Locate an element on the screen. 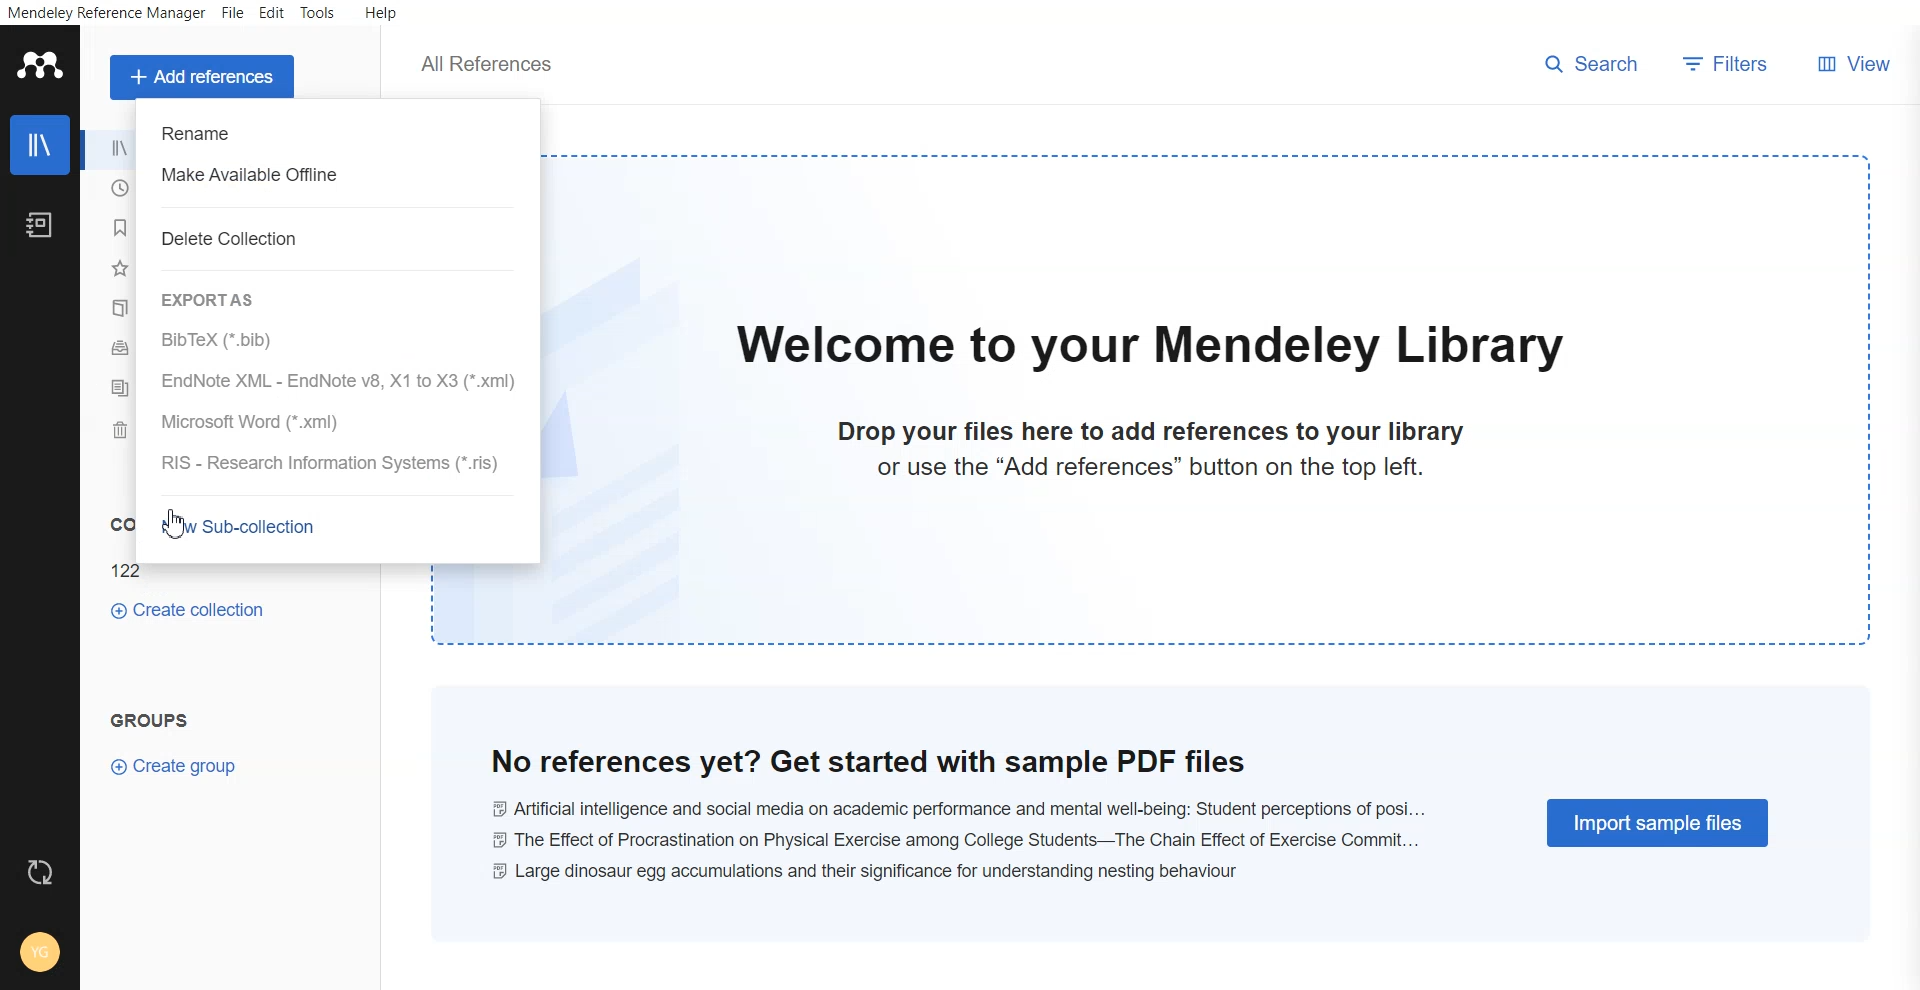 The height and width of the screenshot is (990, 1920). Help is located at coordinates (381, 12).